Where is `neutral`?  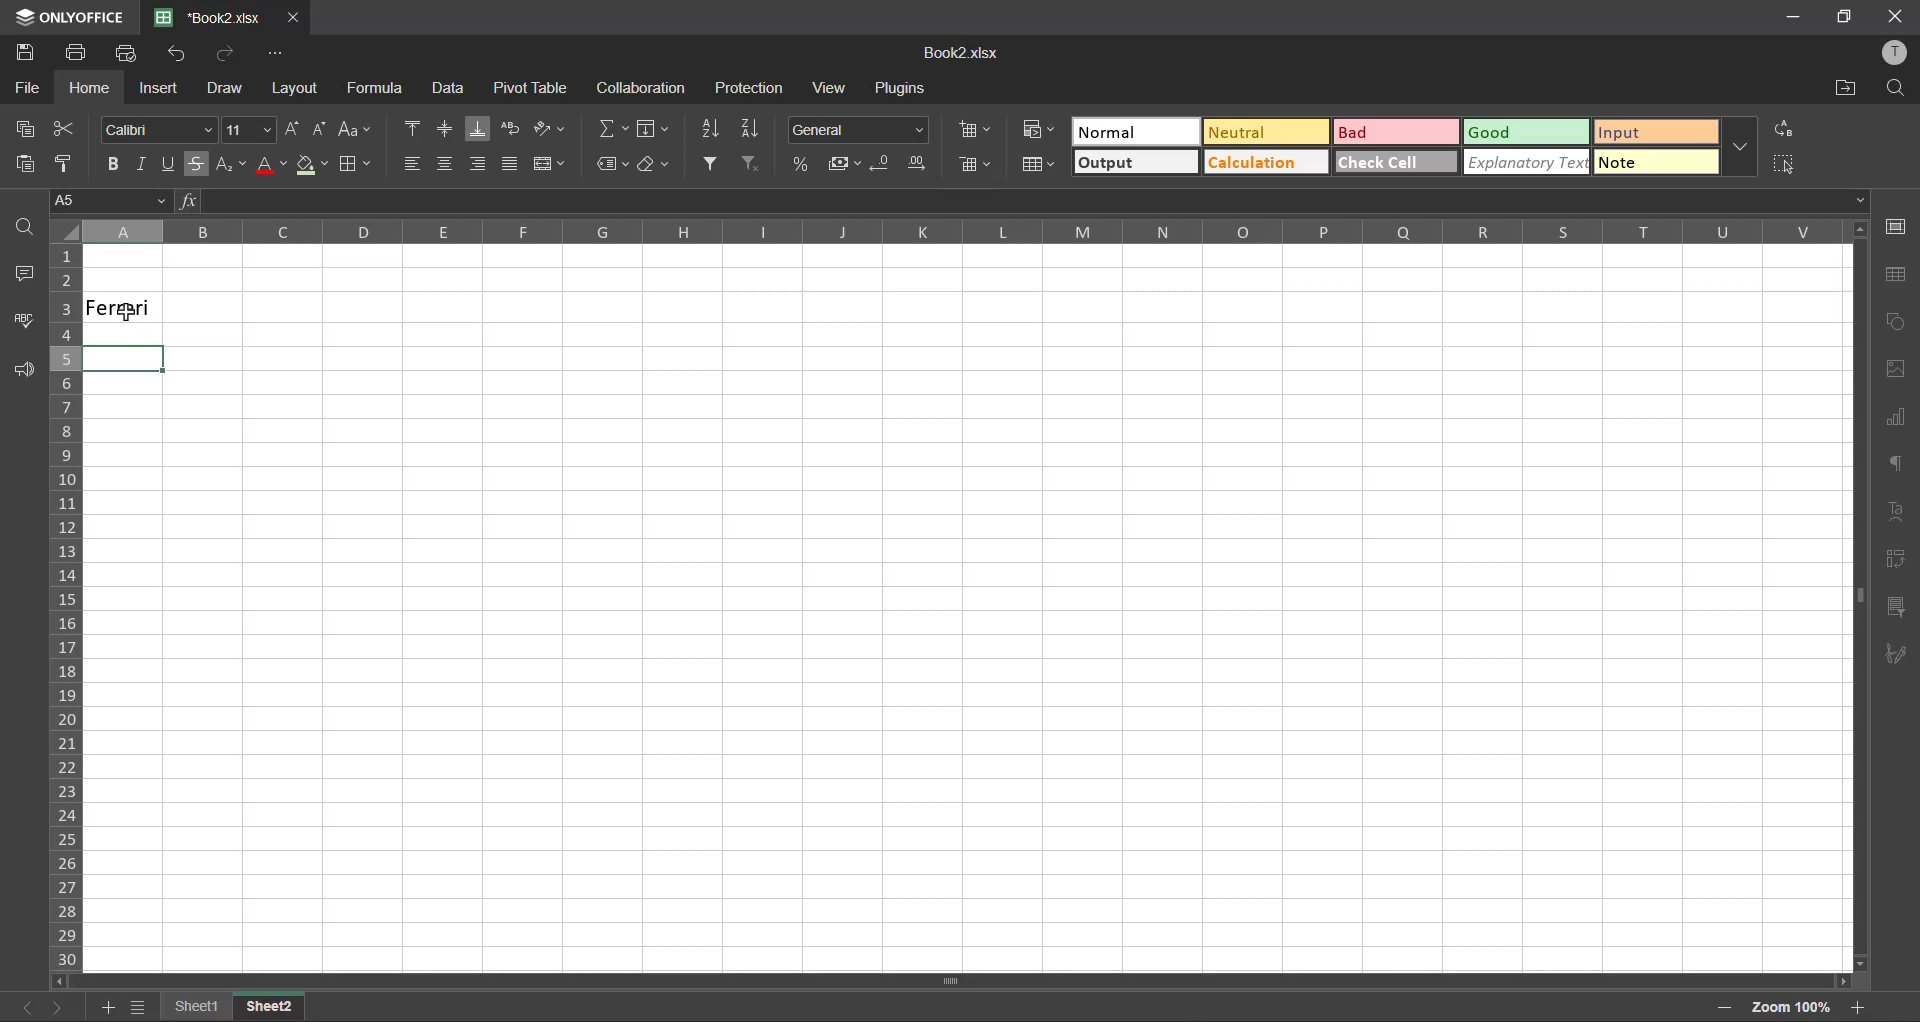
neutral is located at coordinates (1267, 130).